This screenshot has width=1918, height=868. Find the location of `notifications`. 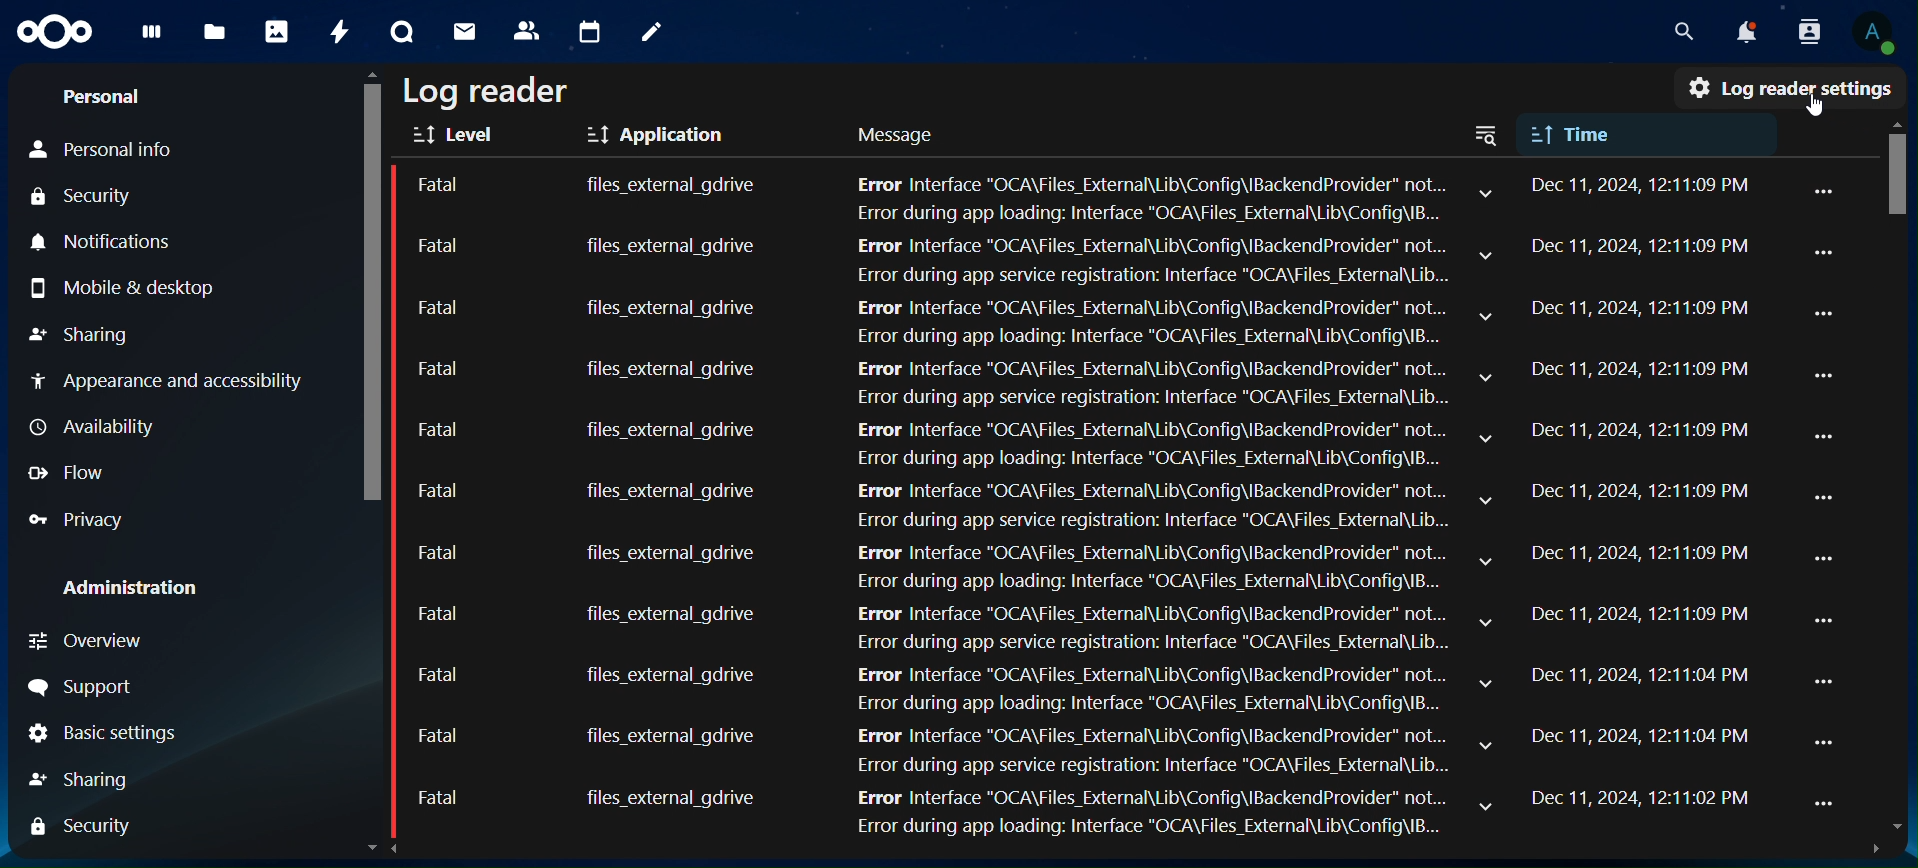

notifications is located at coordinates (104, 241).